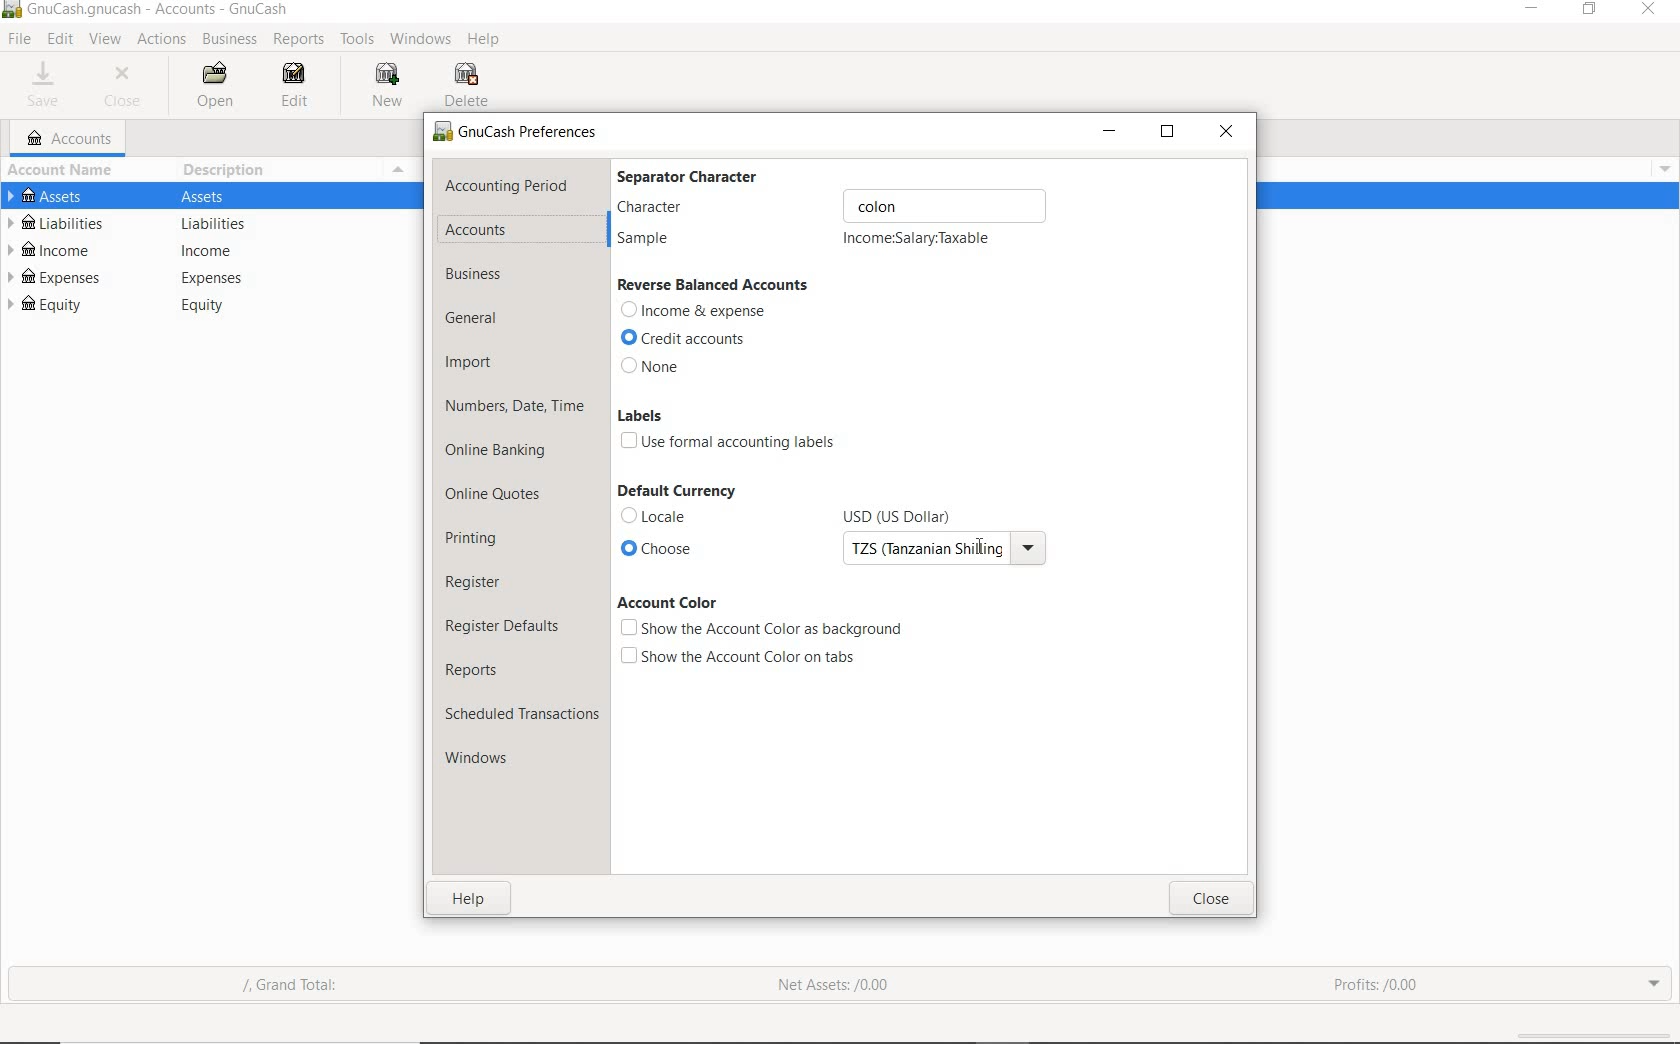 Image resolution: width=1680 pixels, height=1044 pixels. Describe the element at coordinates (161, 40) in the screenshot. I see `ACTIONS` at that location.